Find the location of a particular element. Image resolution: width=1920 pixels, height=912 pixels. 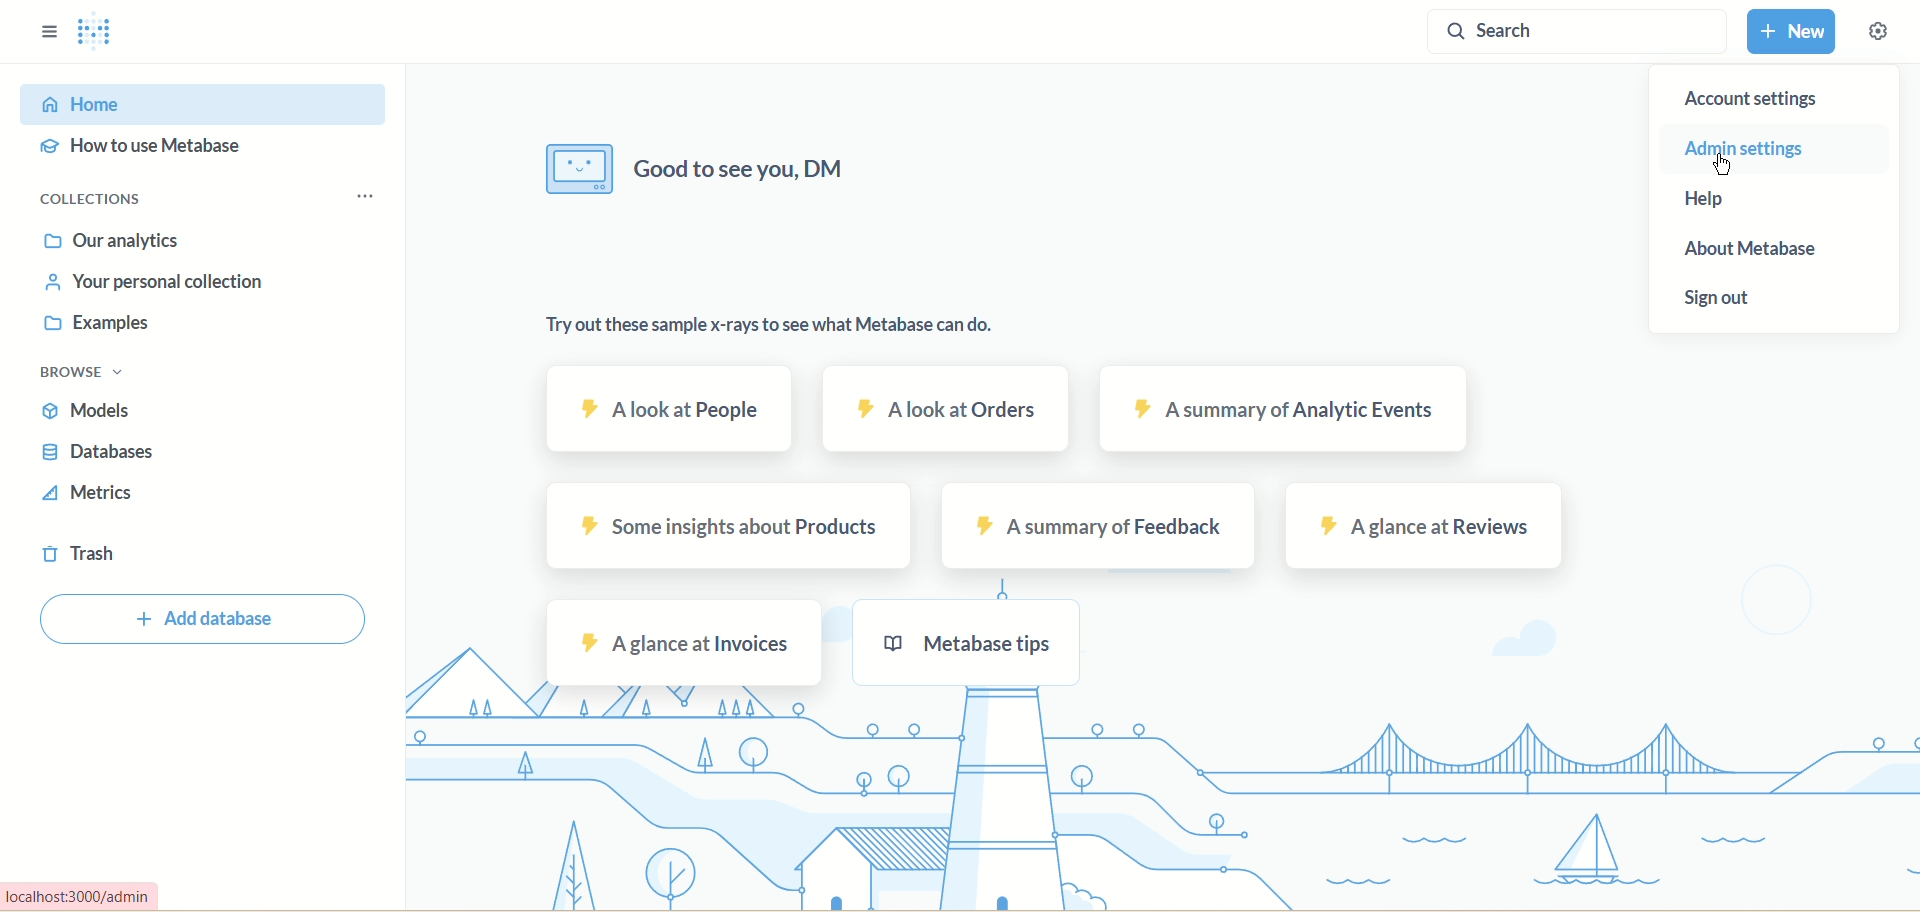

your personal collection is located at coordinates (154, 280).